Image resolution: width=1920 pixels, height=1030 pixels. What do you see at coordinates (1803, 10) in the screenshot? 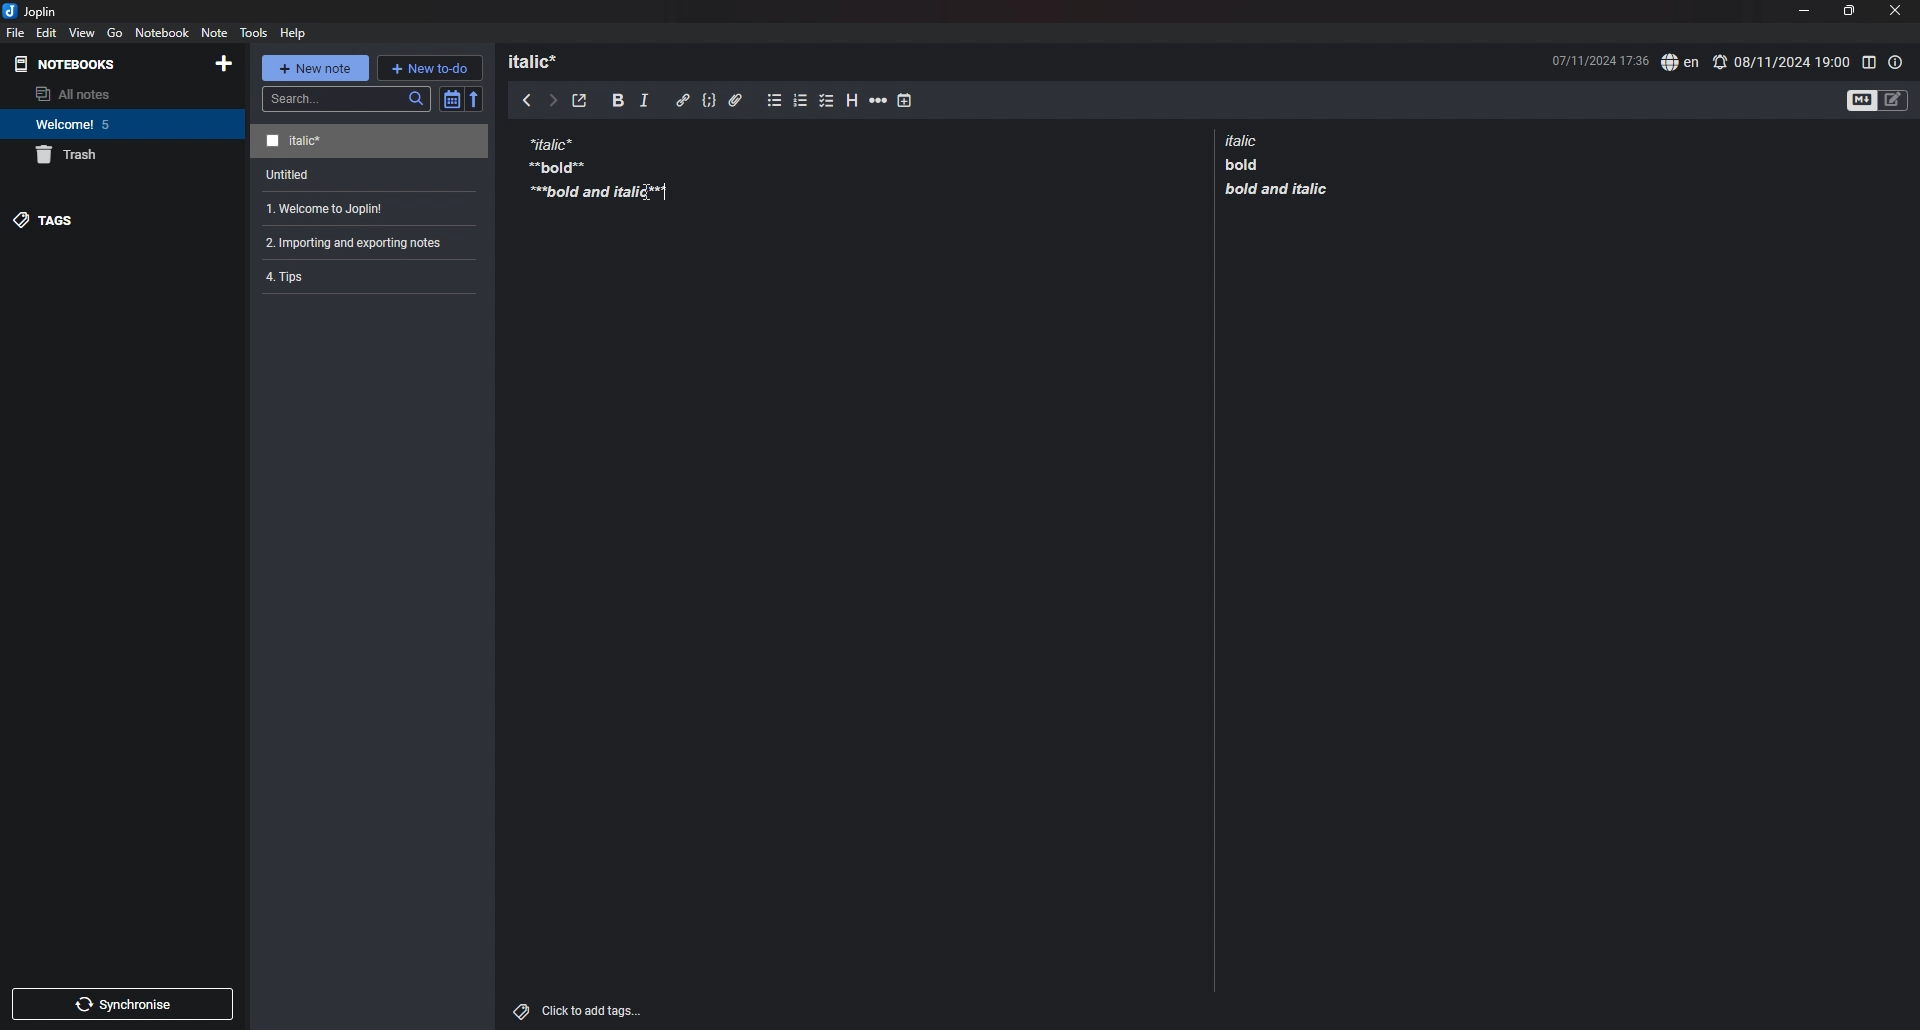
I see `minimize` at bounding box center [1803, 10].